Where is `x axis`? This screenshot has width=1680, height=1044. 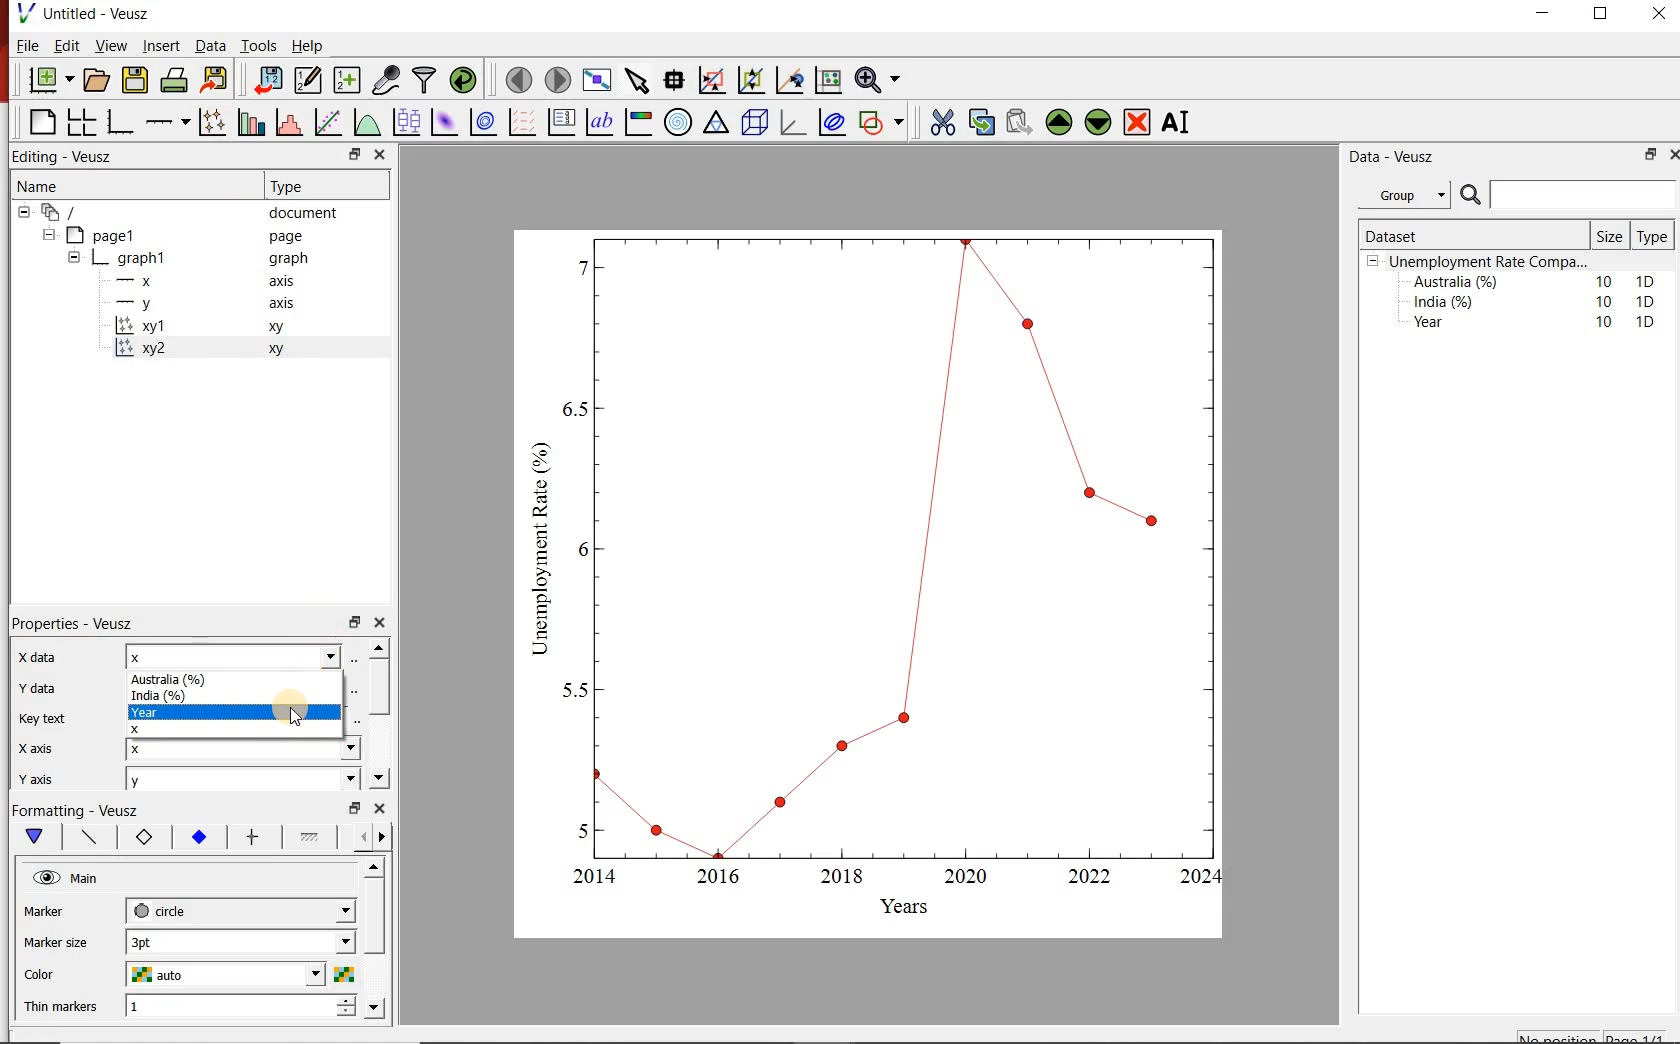 x axis is located at coordinates (214, 280).